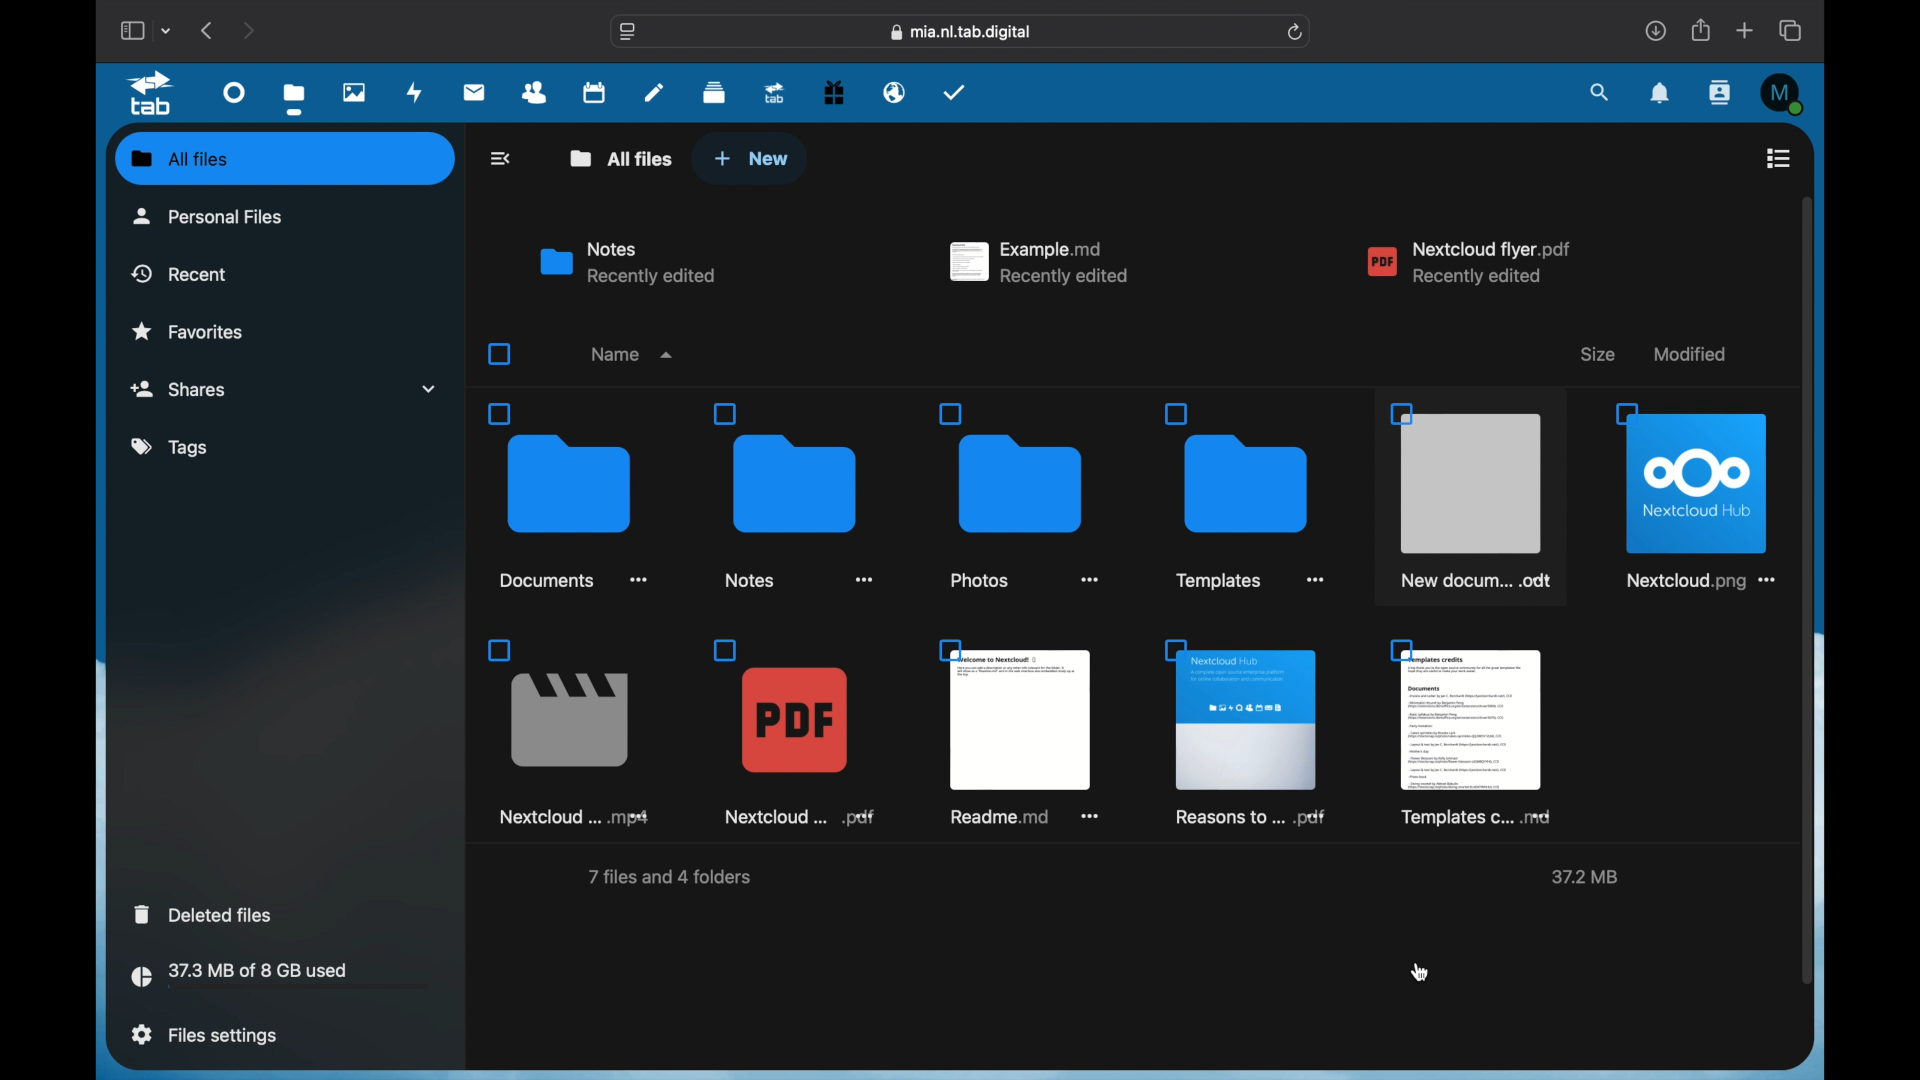 This screenshot has width=1920, height=1080. What do you see at coordinates (188, 330) in the screenshot?
I see `favorites` at bounding box center [188, 330].